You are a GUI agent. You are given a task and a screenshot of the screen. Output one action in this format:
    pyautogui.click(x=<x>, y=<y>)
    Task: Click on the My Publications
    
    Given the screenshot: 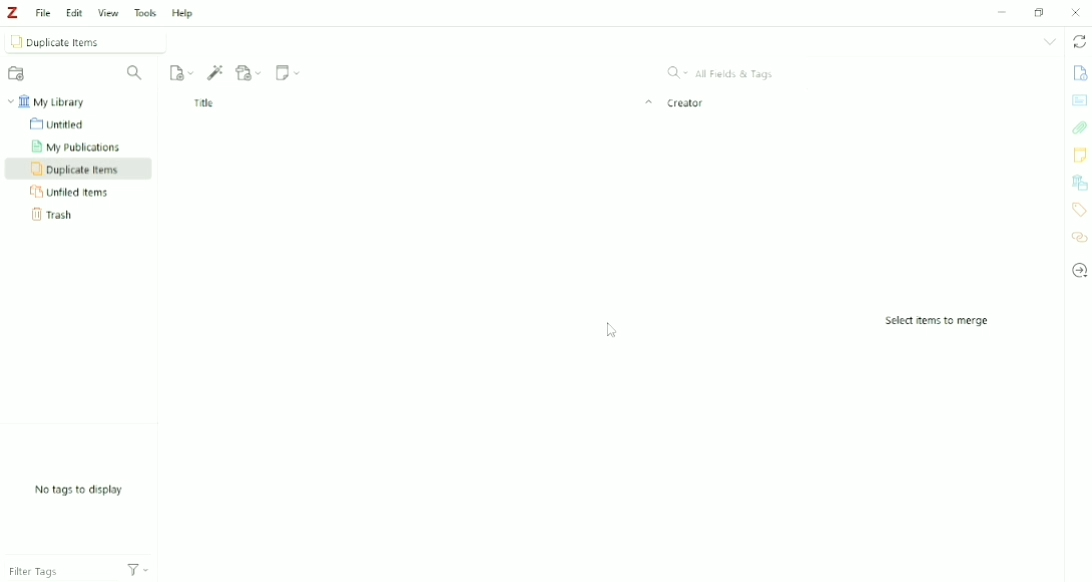 What is the action you would take?
    pyautogui.click(x=81, y=146)
    